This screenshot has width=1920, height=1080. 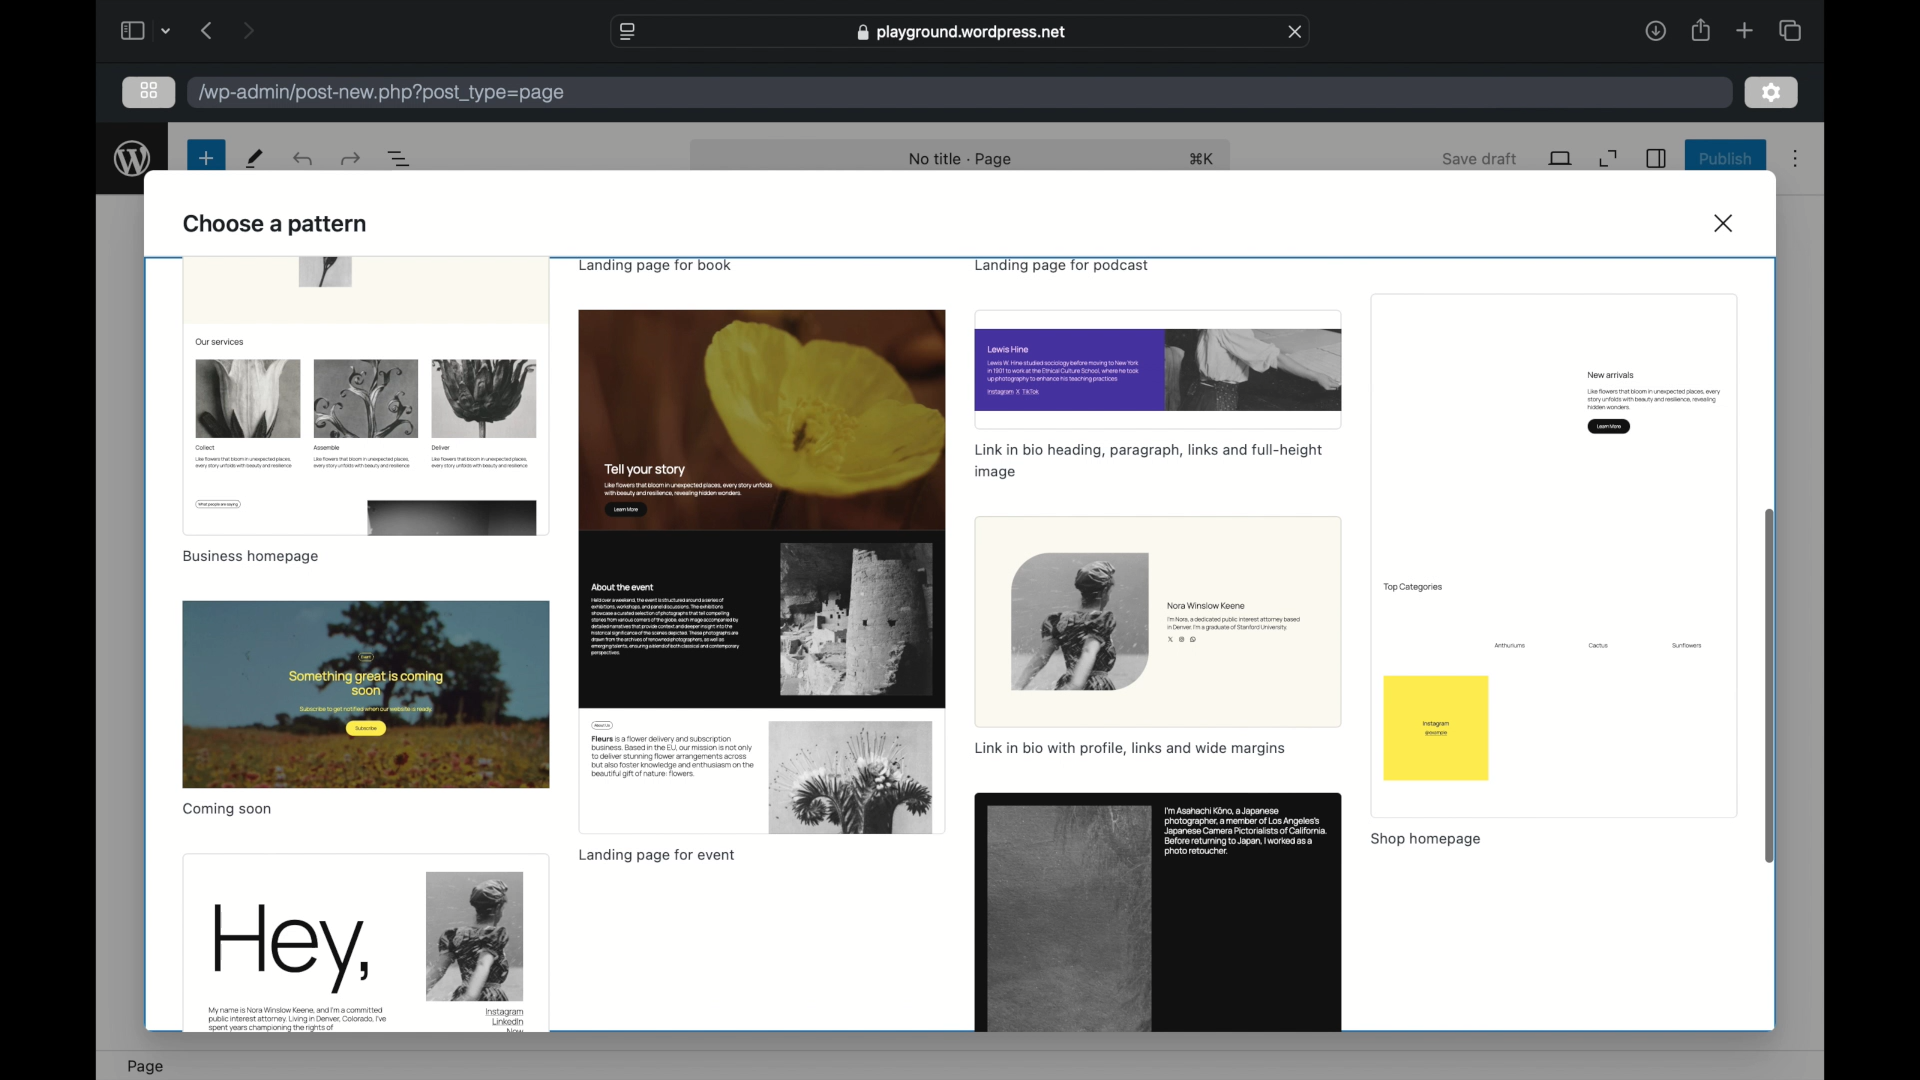 I want to click on downloads, so click(x=1655, y=30).